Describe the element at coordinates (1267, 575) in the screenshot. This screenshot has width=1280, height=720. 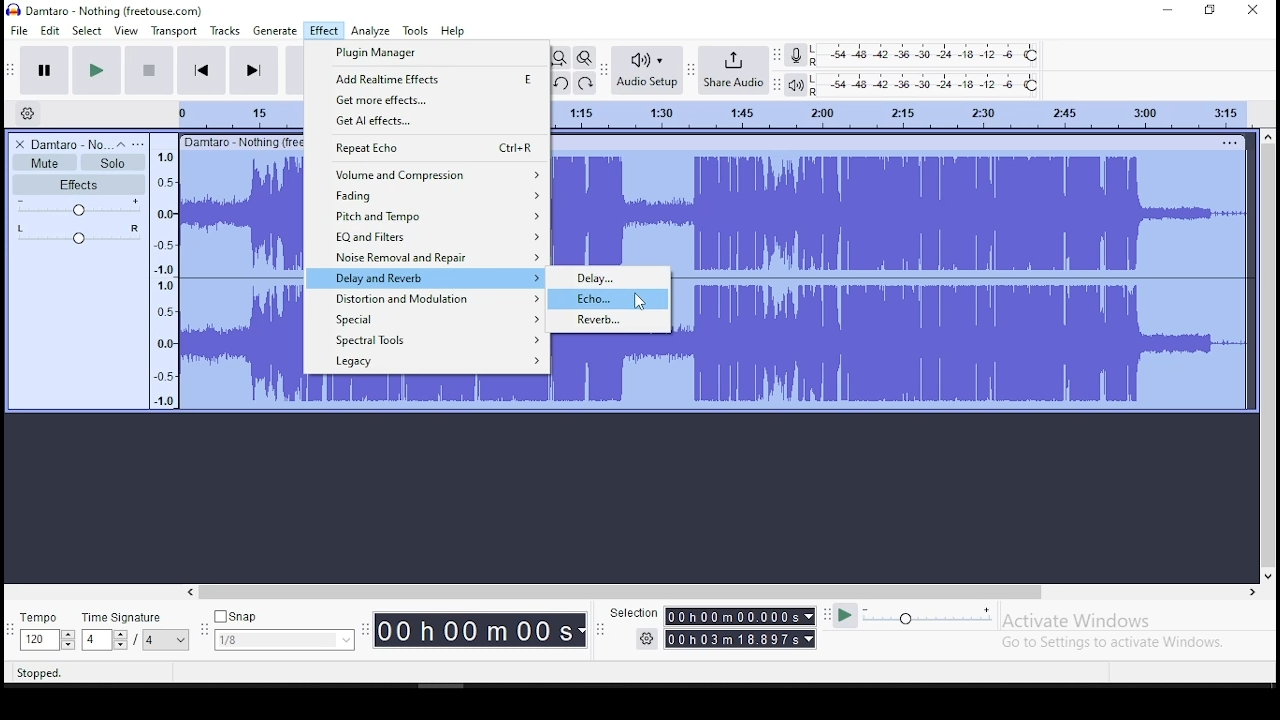
I see `down` at that location.